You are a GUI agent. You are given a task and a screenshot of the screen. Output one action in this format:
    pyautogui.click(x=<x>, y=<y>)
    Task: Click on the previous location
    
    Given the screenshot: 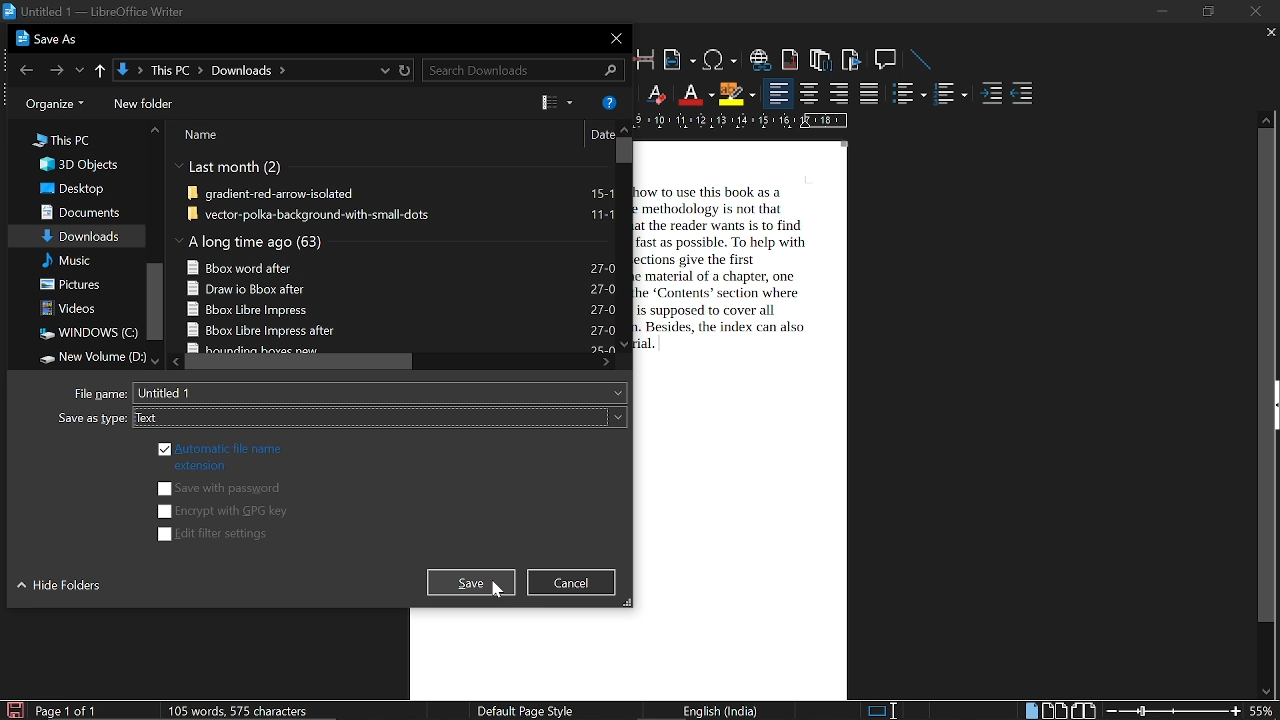 What is the action you would take?
    pyautogui.click(x=80, y=68)
    